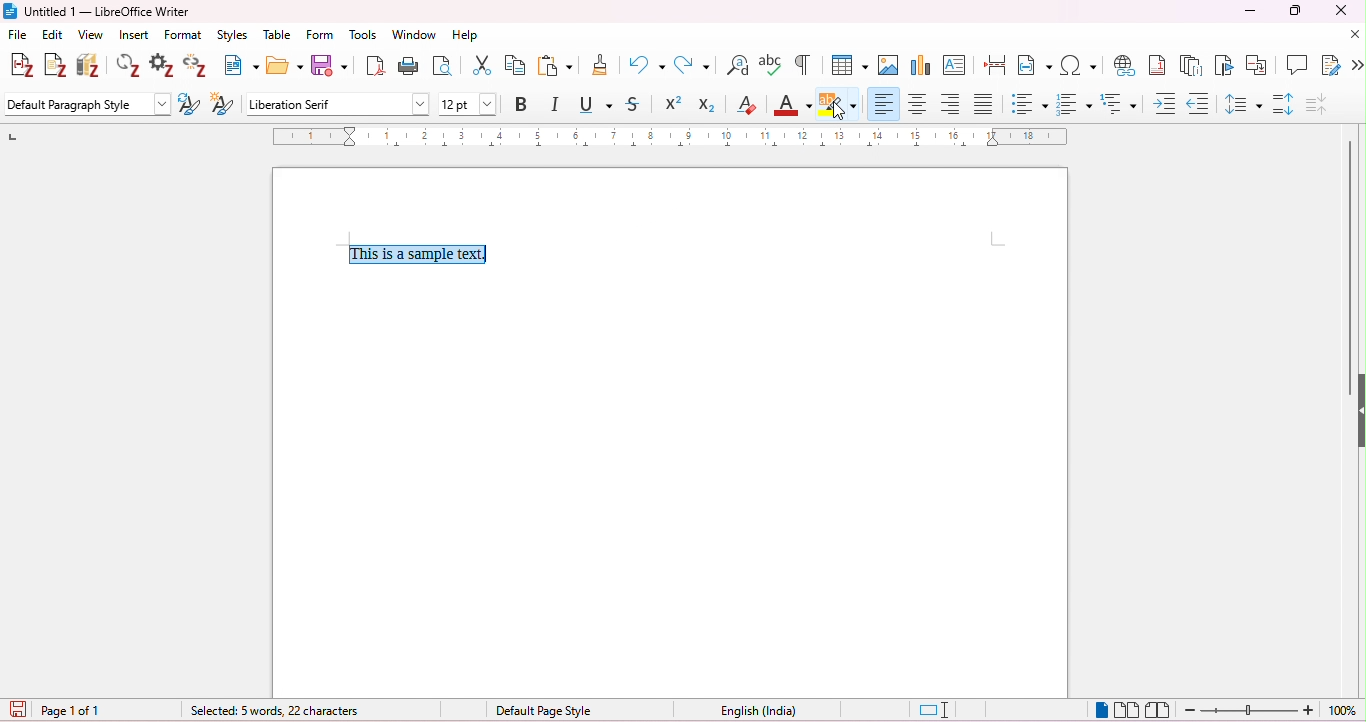 Image resolution: width=1366 pixels, height=722 pixels. I want to click on table, so click(278, 35).